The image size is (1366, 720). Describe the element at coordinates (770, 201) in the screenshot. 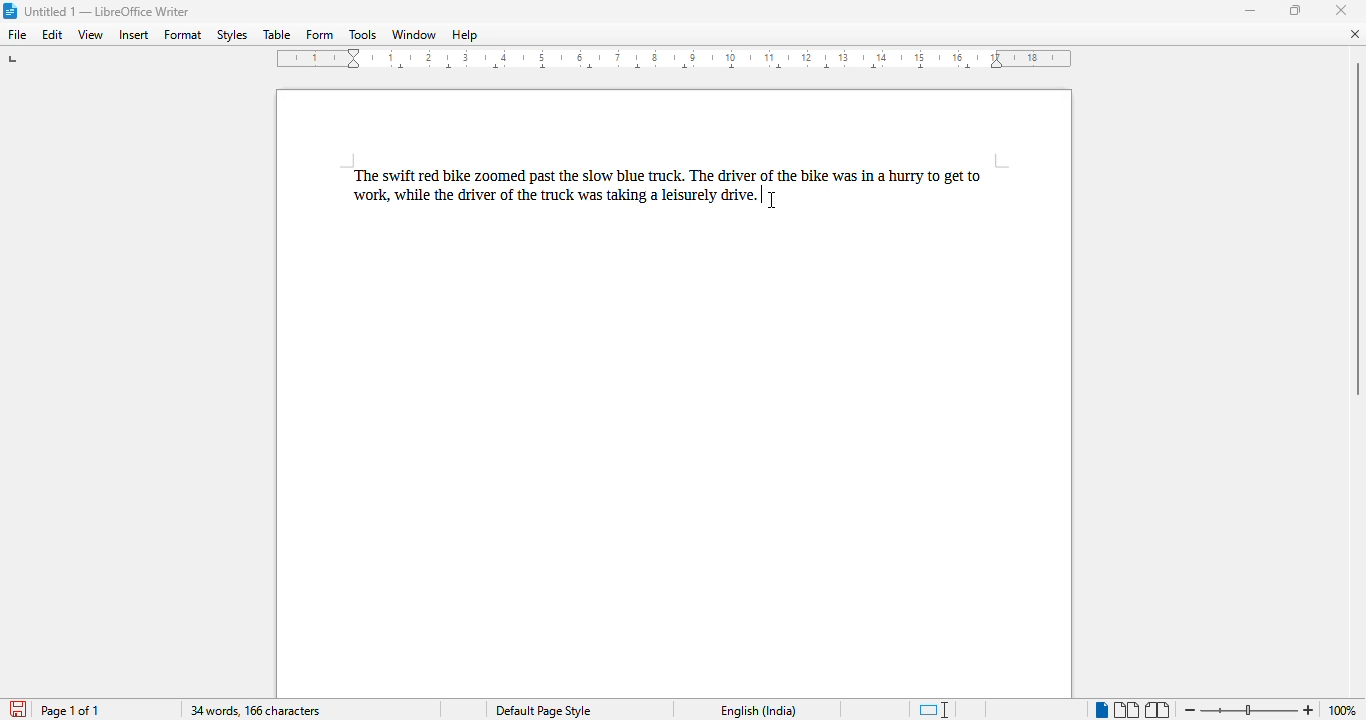

I see `cursor` at that location.